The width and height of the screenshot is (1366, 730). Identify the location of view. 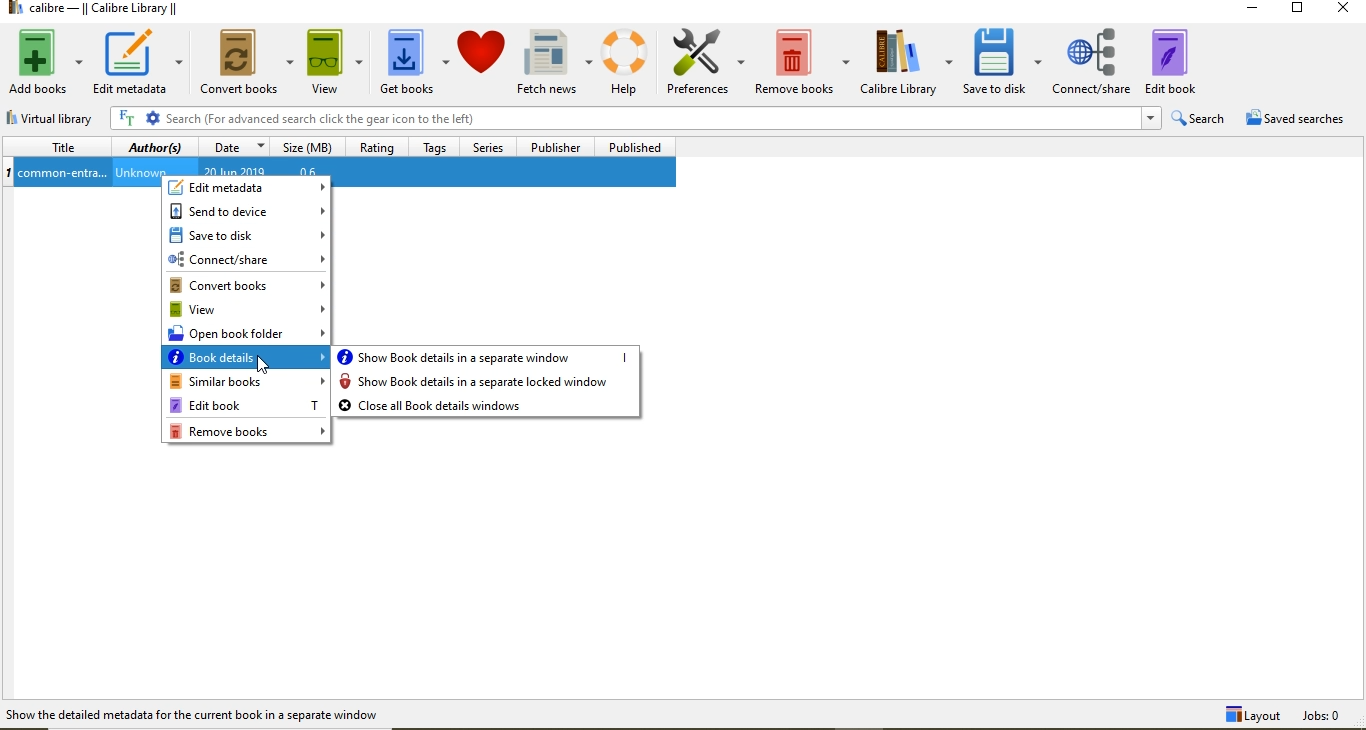
(248, 311).